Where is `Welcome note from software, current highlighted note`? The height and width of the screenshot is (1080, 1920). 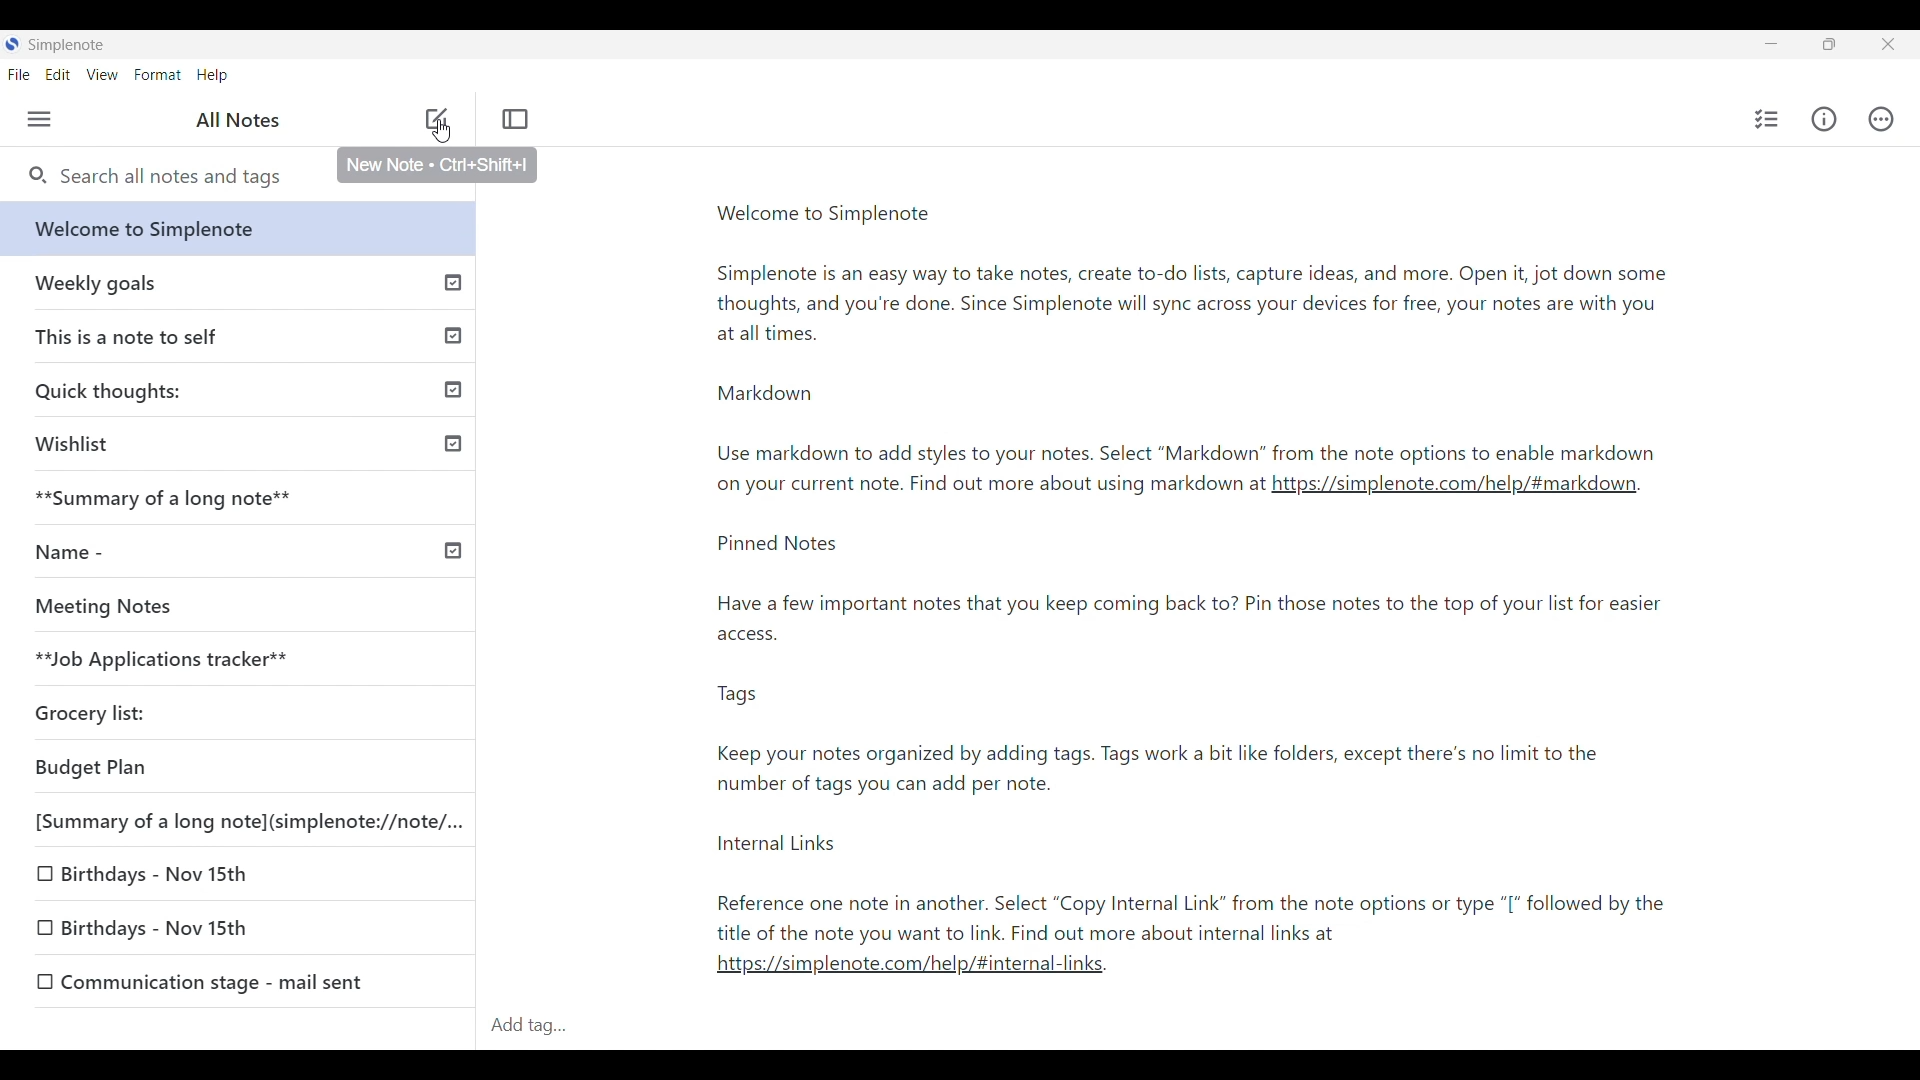 Welcome note from software, current highlighted note is located at coordinates (238, 229).